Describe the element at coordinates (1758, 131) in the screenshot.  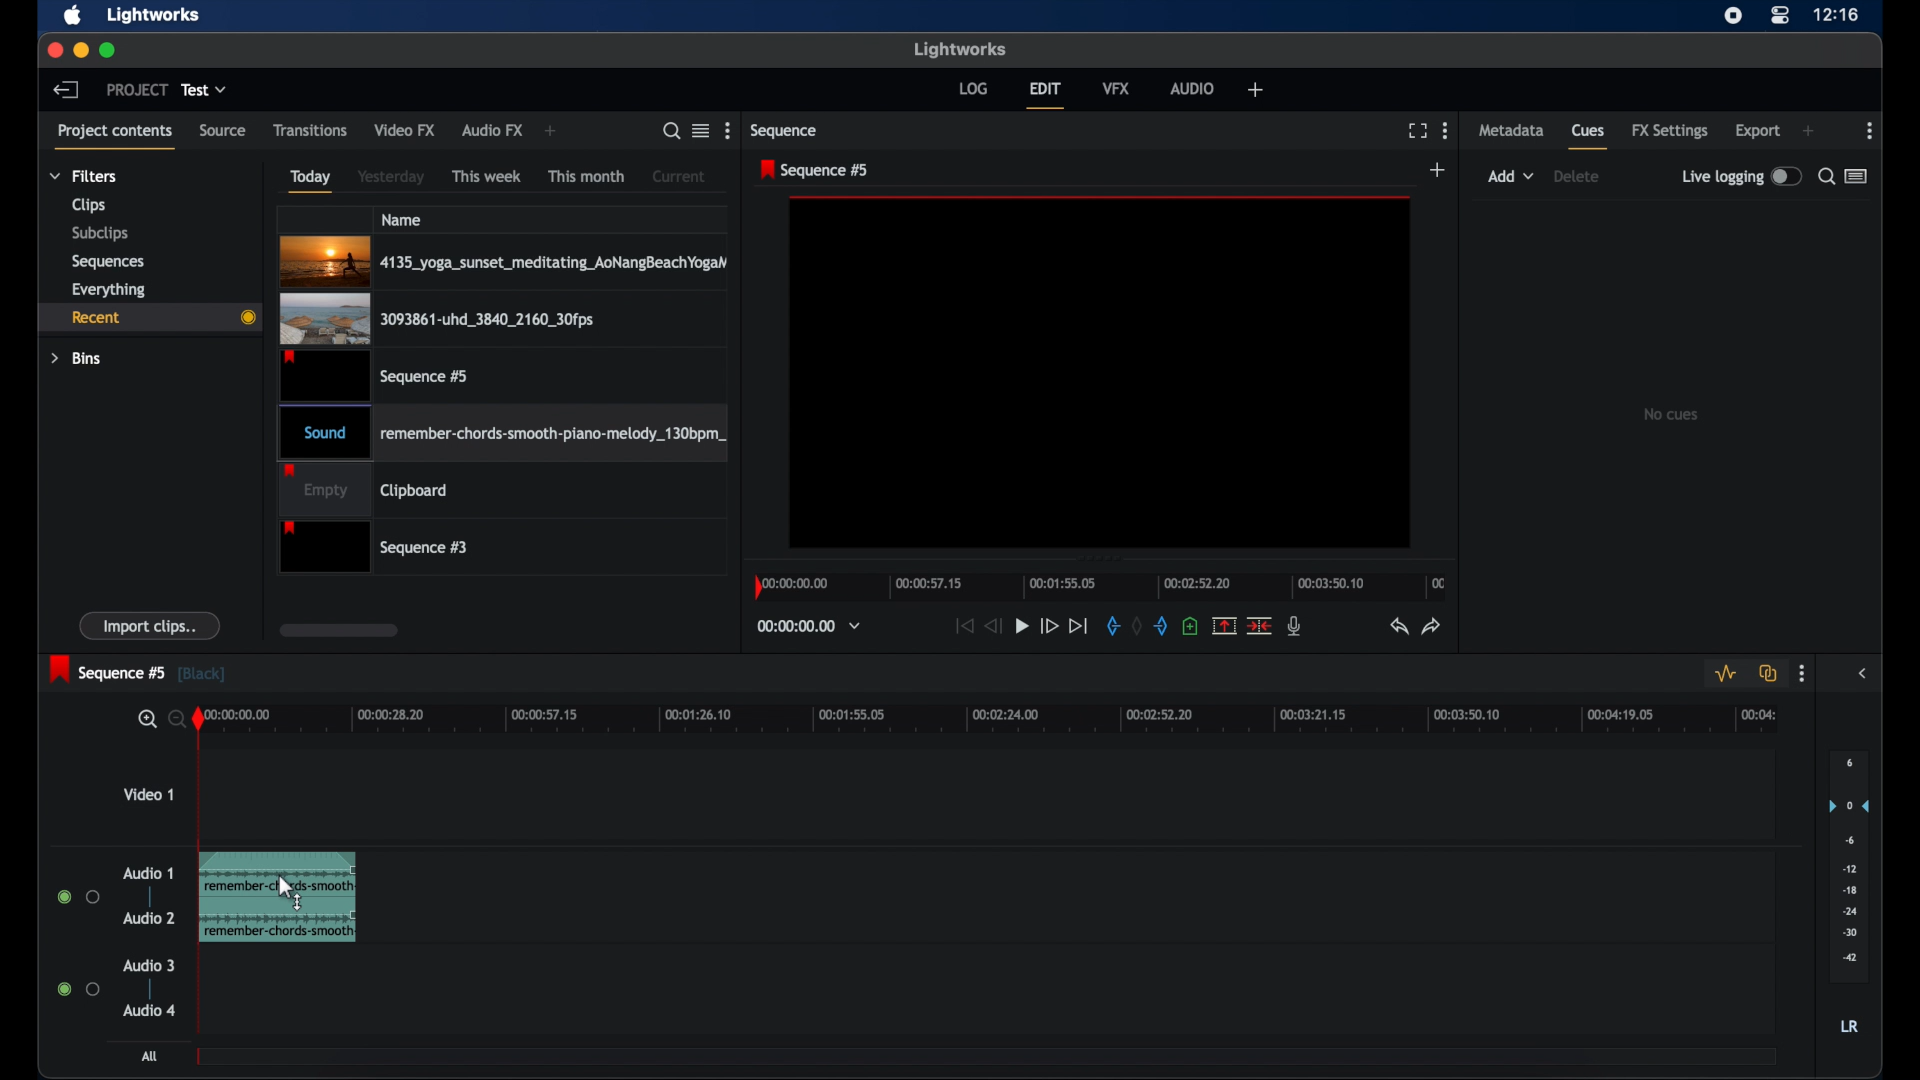
I see `export` at that location.